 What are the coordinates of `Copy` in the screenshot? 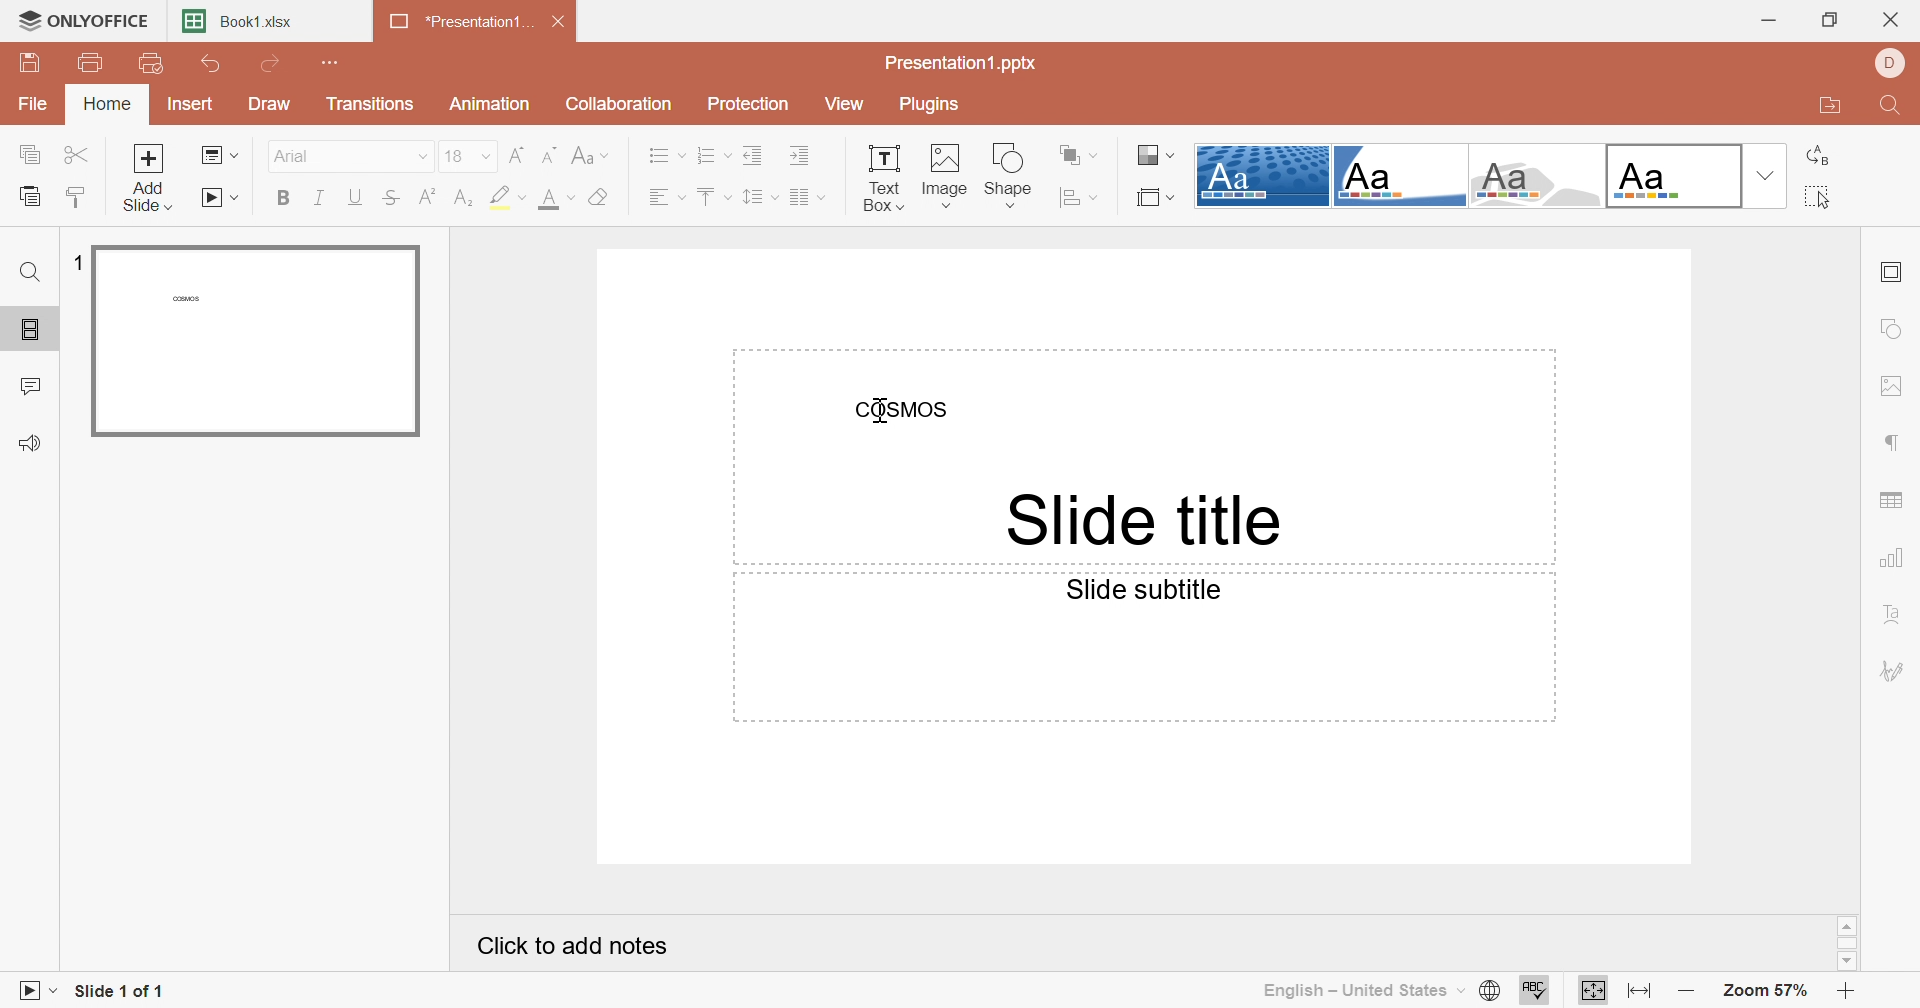 It's located at (23, 153).